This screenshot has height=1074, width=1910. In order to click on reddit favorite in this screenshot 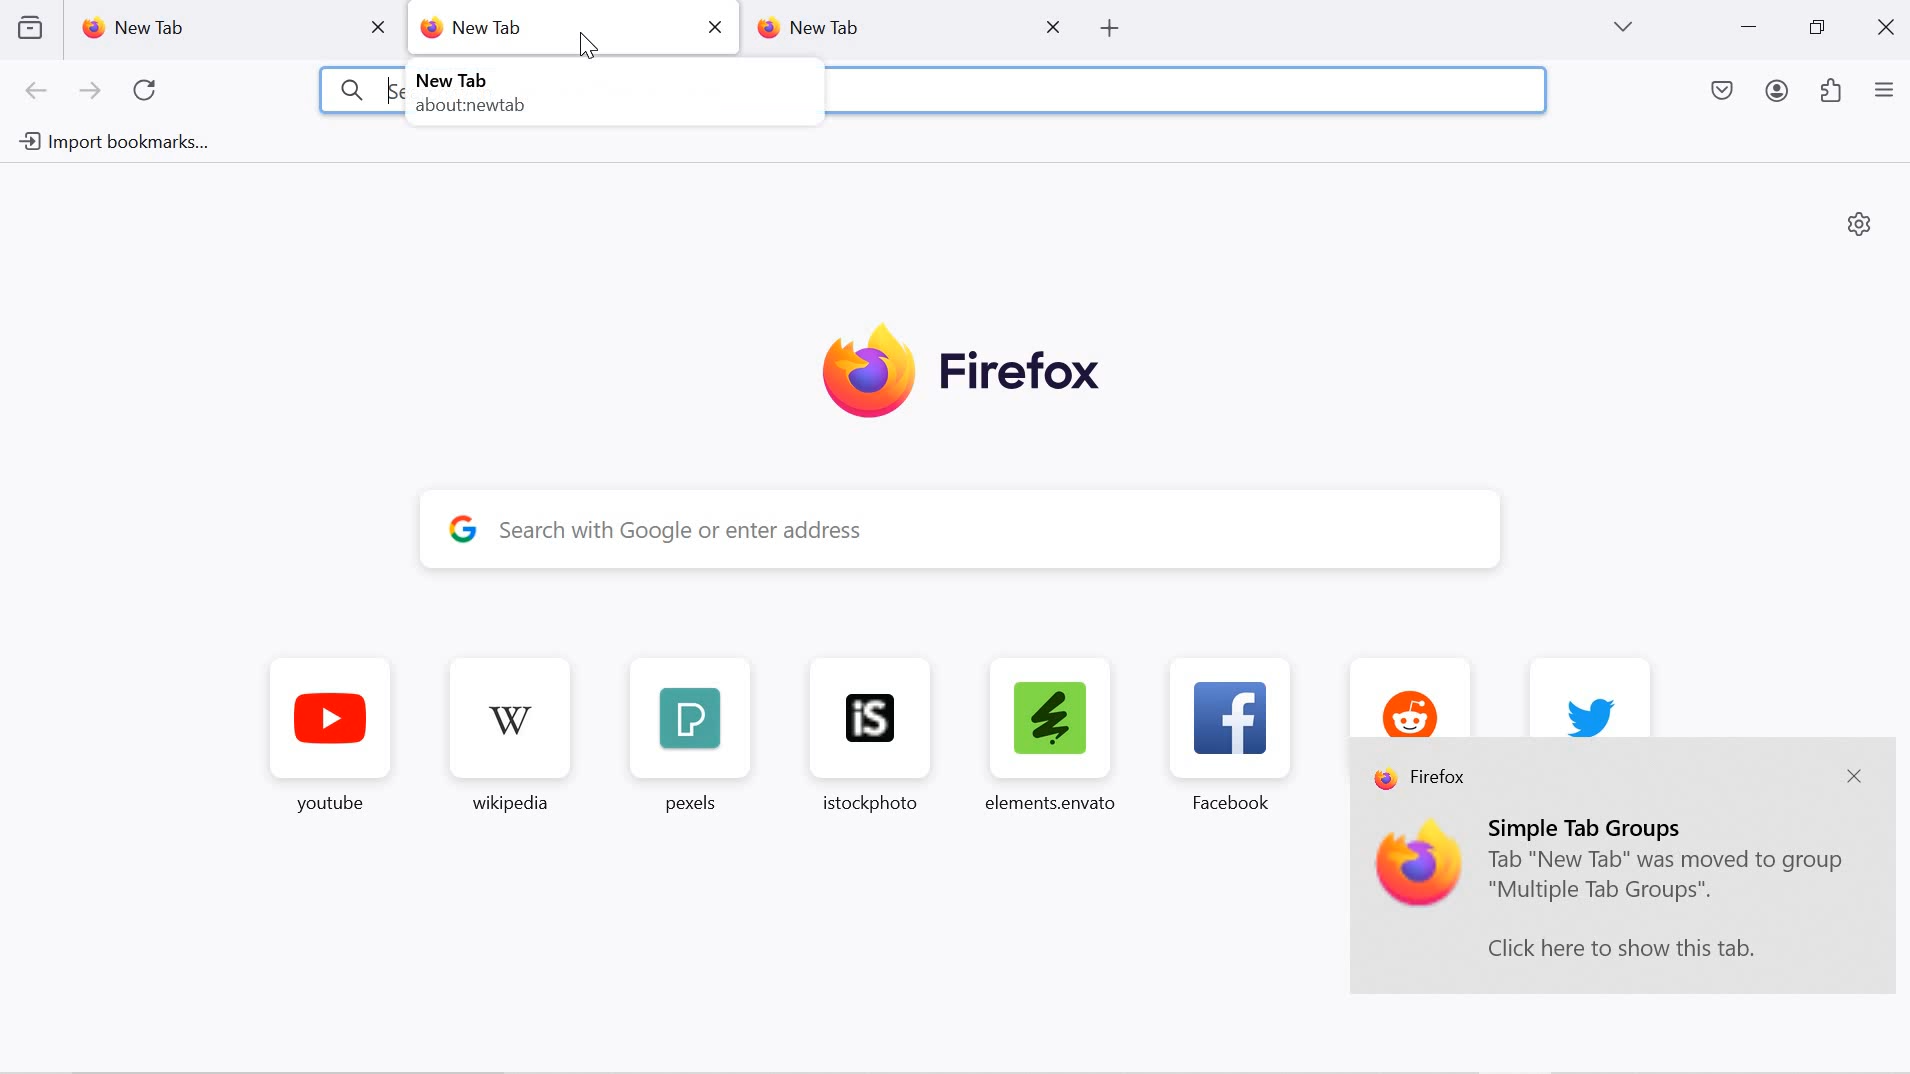, I will do `click(1405, 695)`.